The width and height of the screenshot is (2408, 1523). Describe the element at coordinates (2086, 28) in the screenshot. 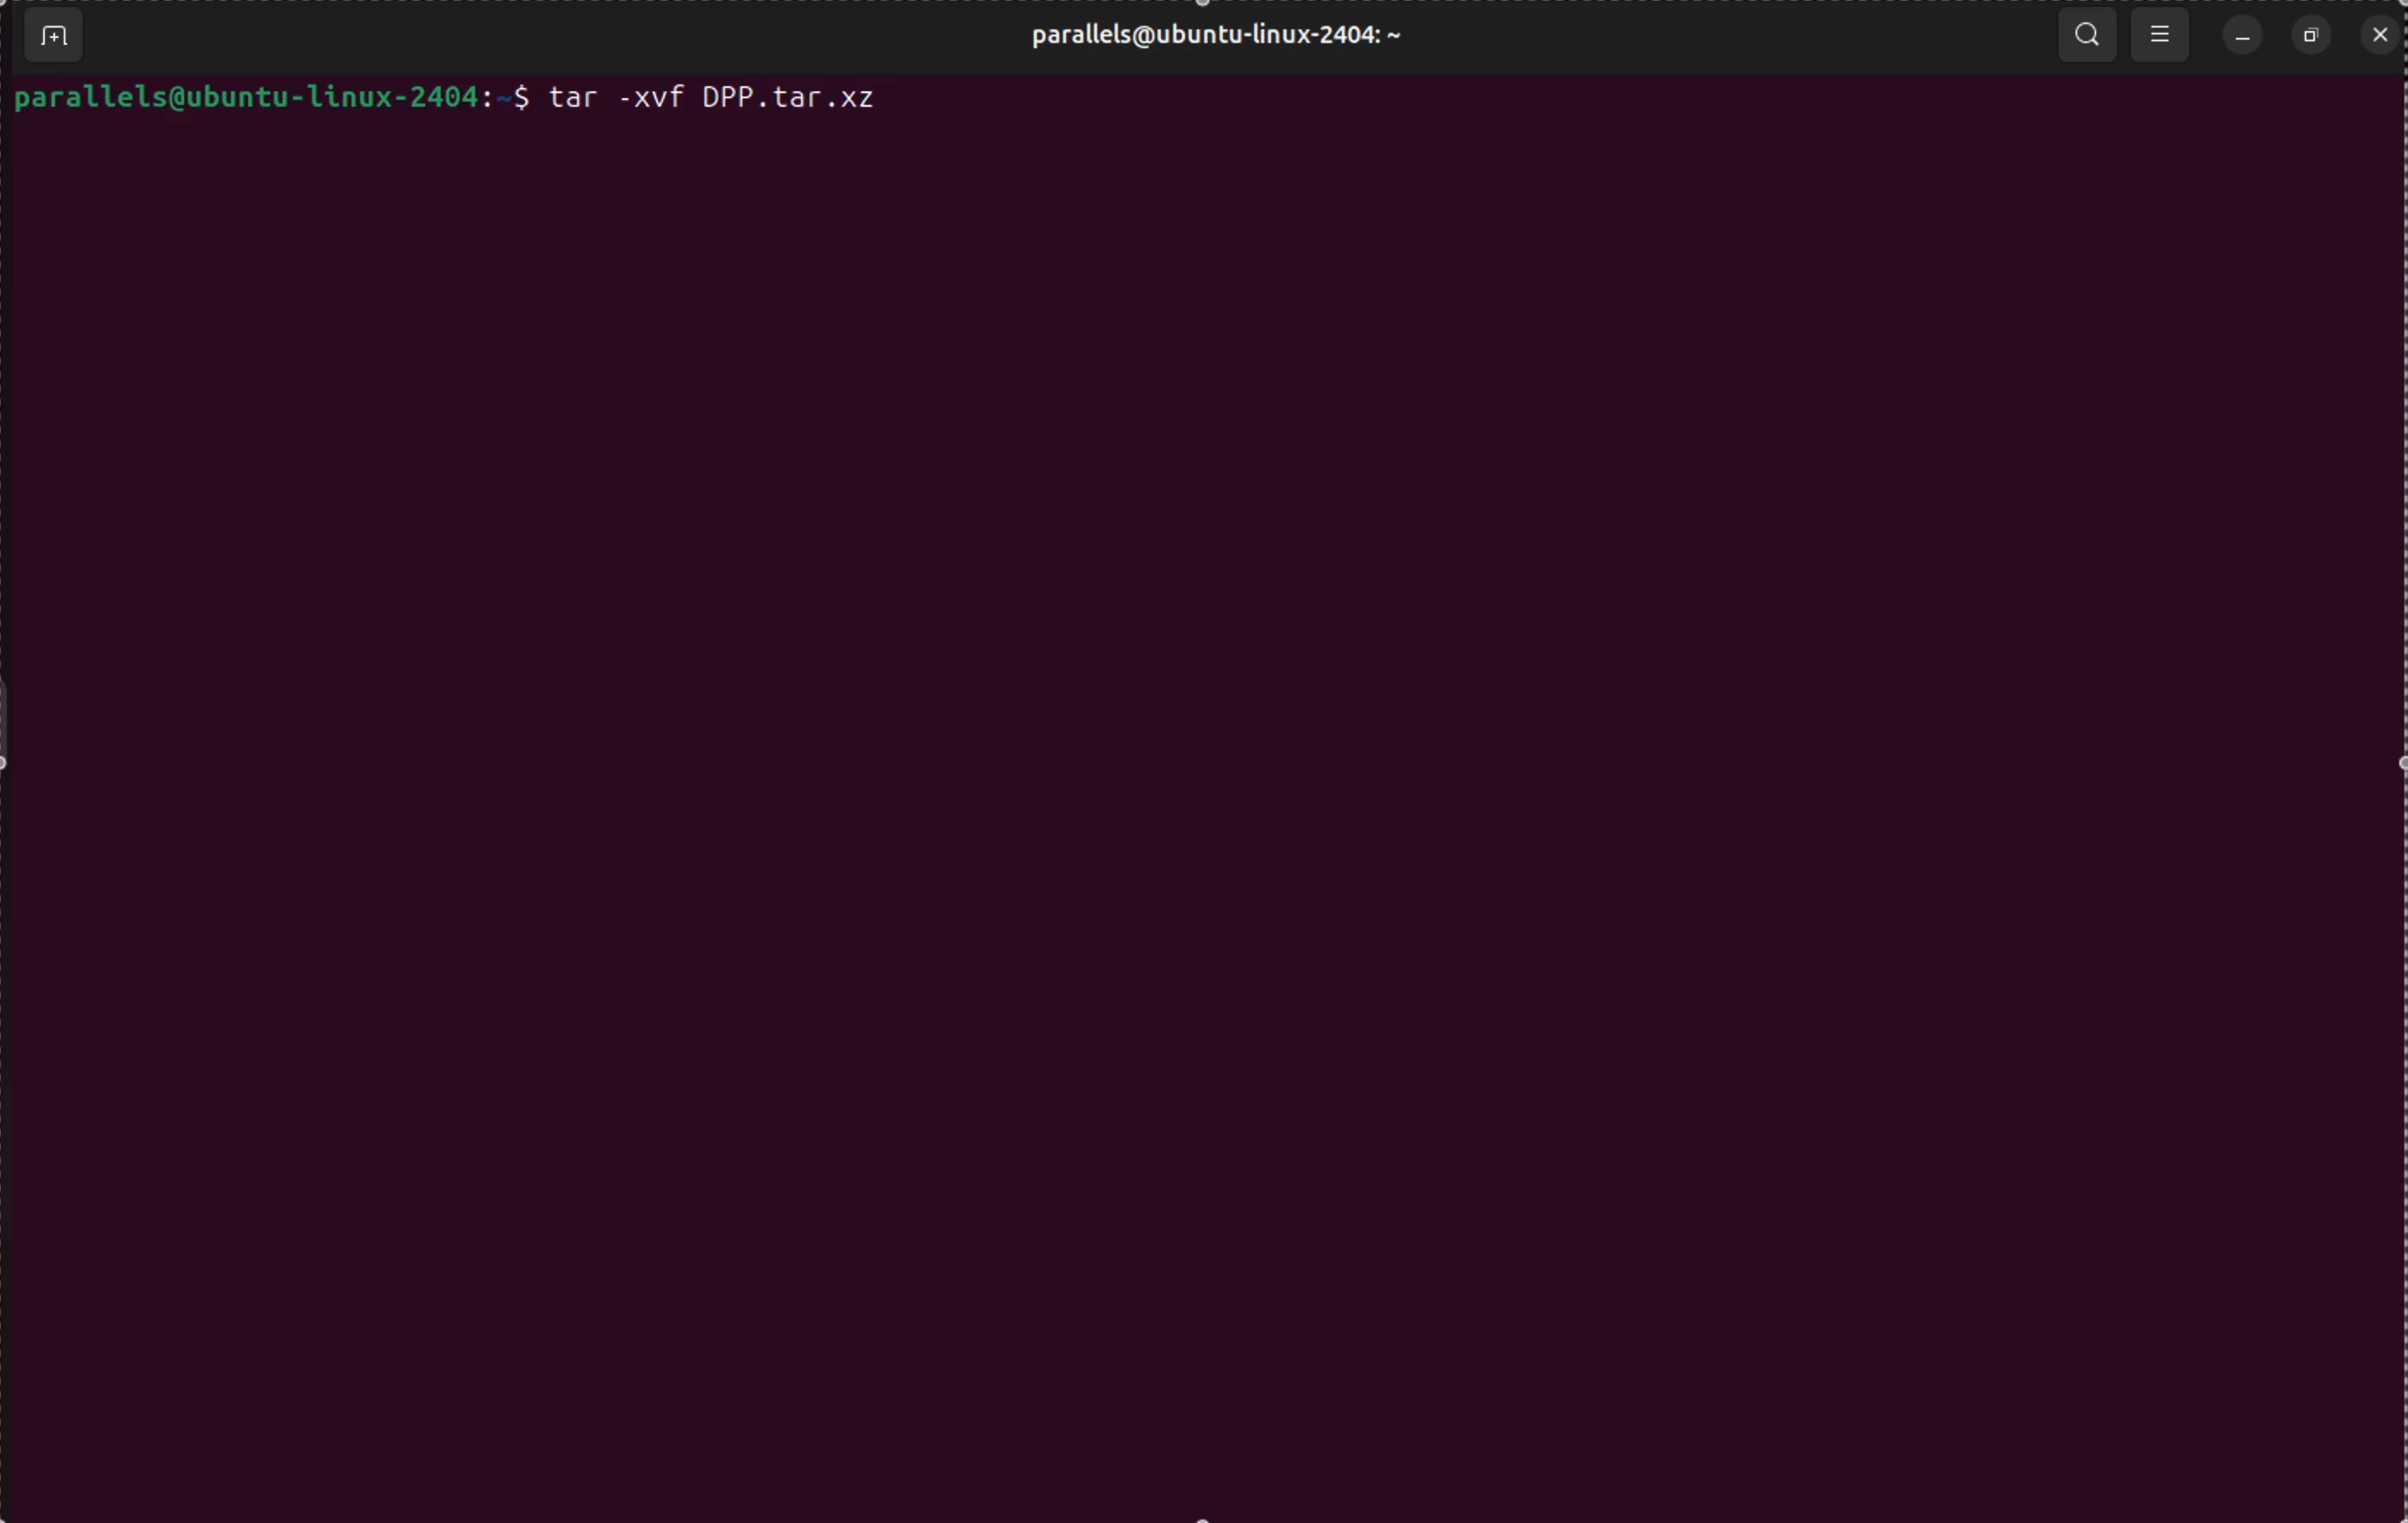

I see `search` at that location.